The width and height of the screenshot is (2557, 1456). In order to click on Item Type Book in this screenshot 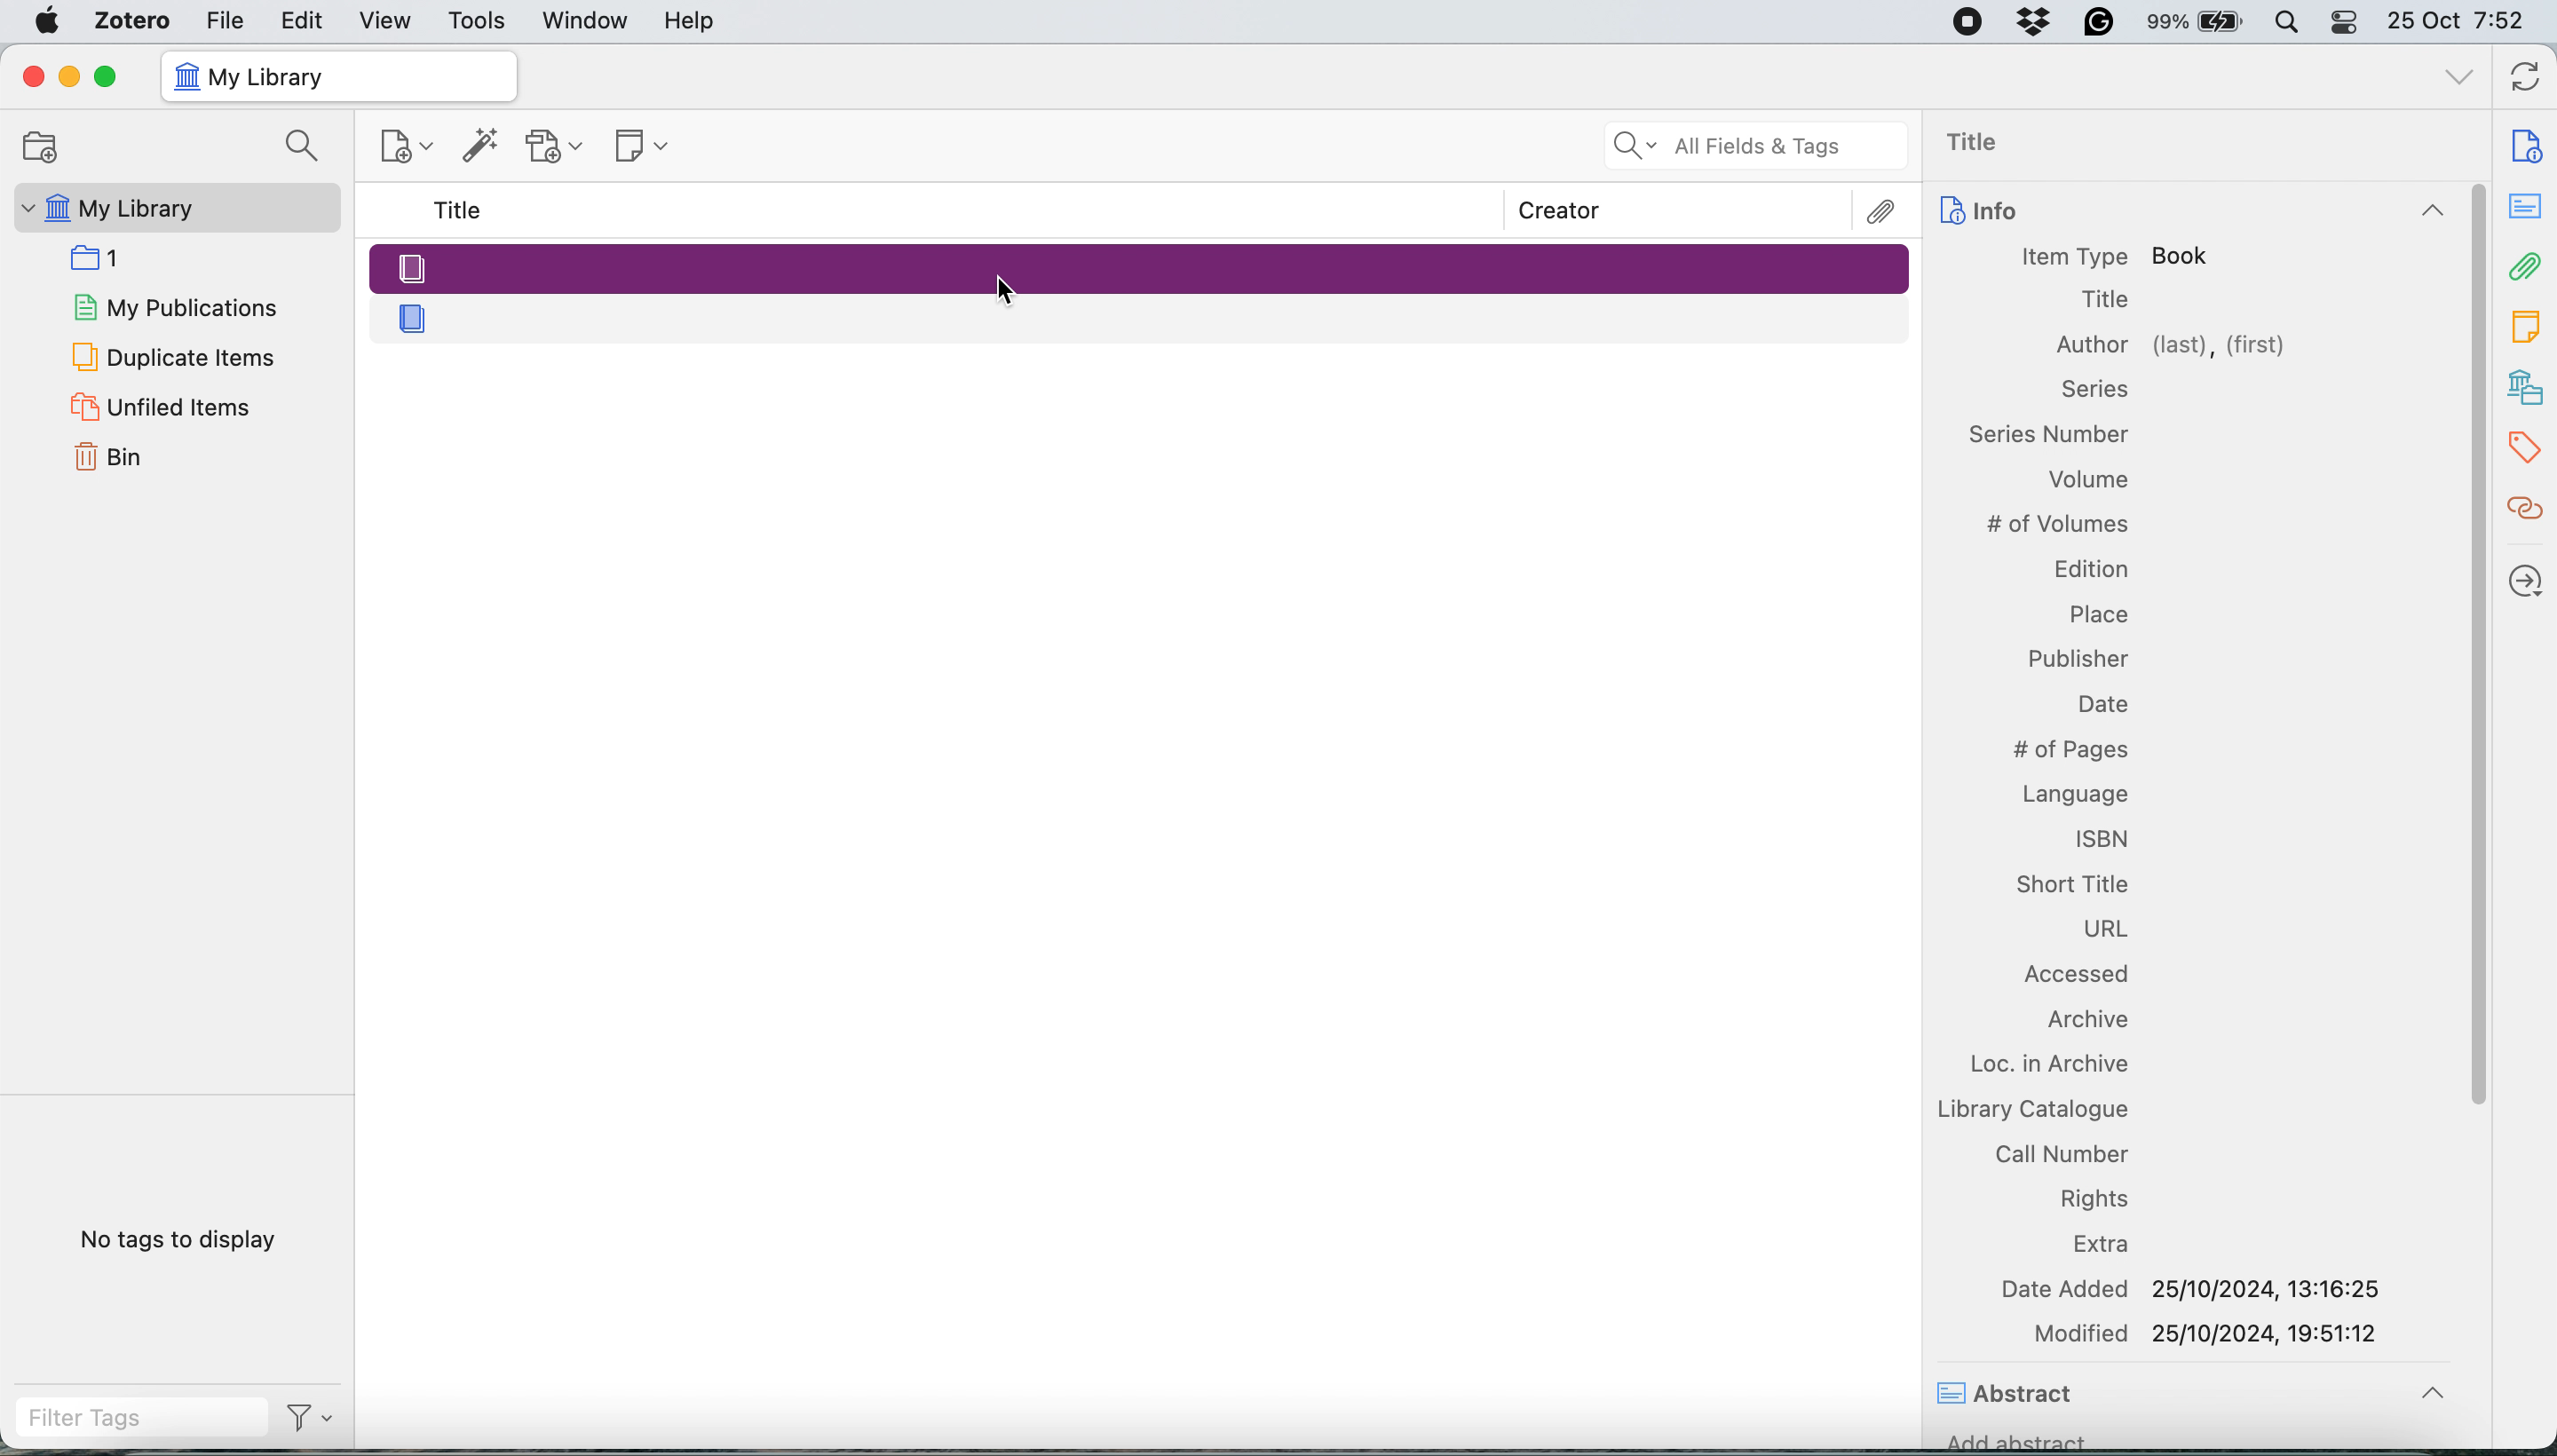, I will do `click(2116, 257)`.